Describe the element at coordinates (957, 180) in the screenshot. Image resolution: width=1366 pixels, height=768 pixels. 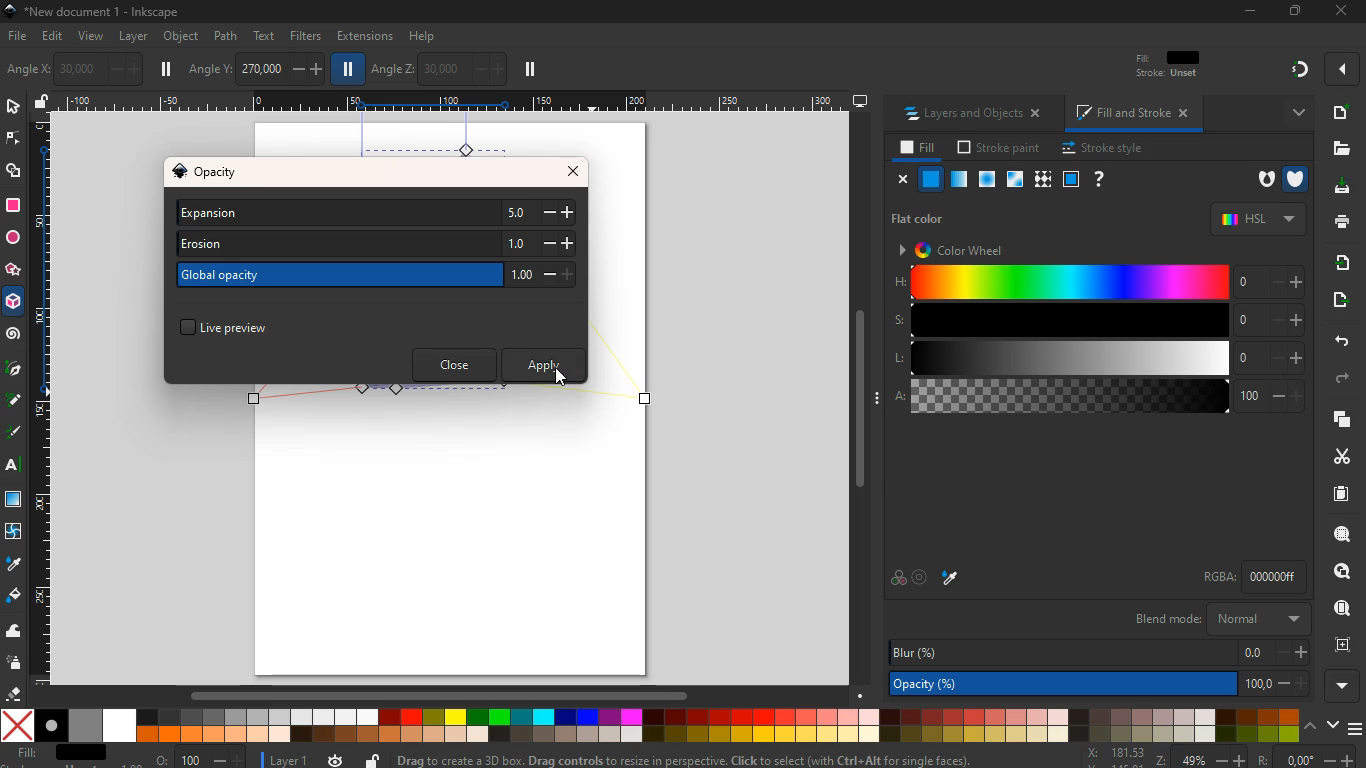
I see `opacity` at that location.